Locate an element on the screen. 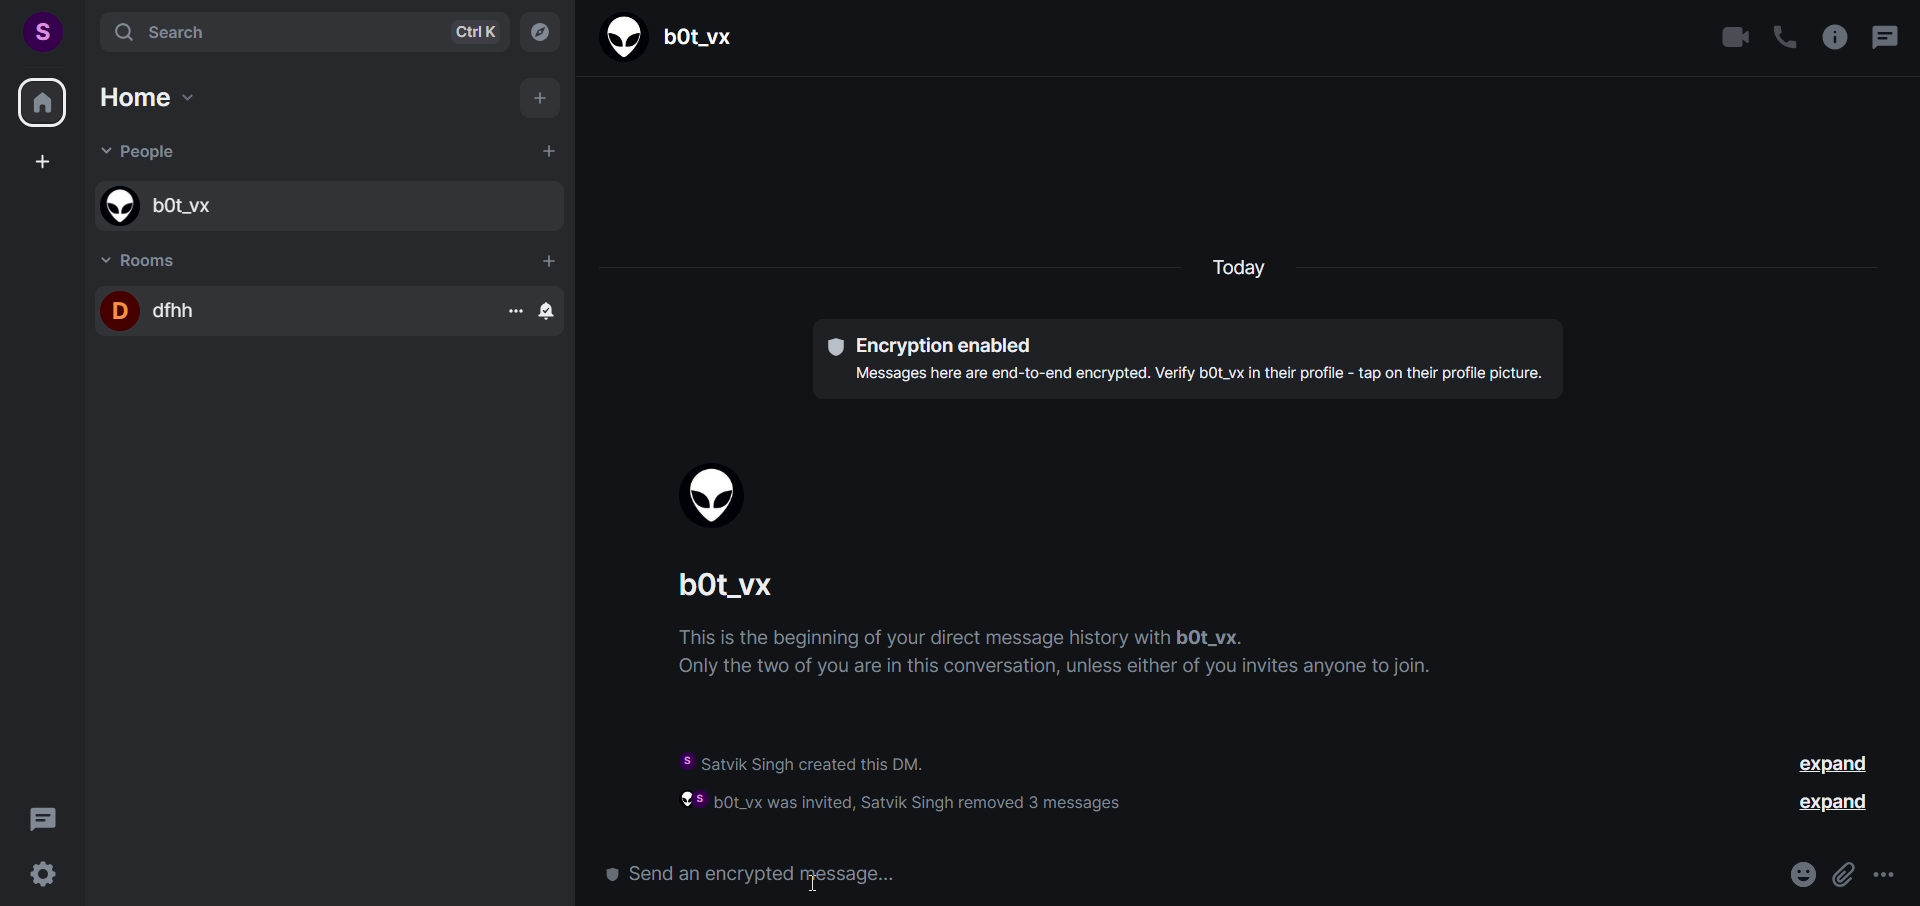 The width and height of the screenshot is (1920, 906). attachment is located at coordinates (1840, 870).